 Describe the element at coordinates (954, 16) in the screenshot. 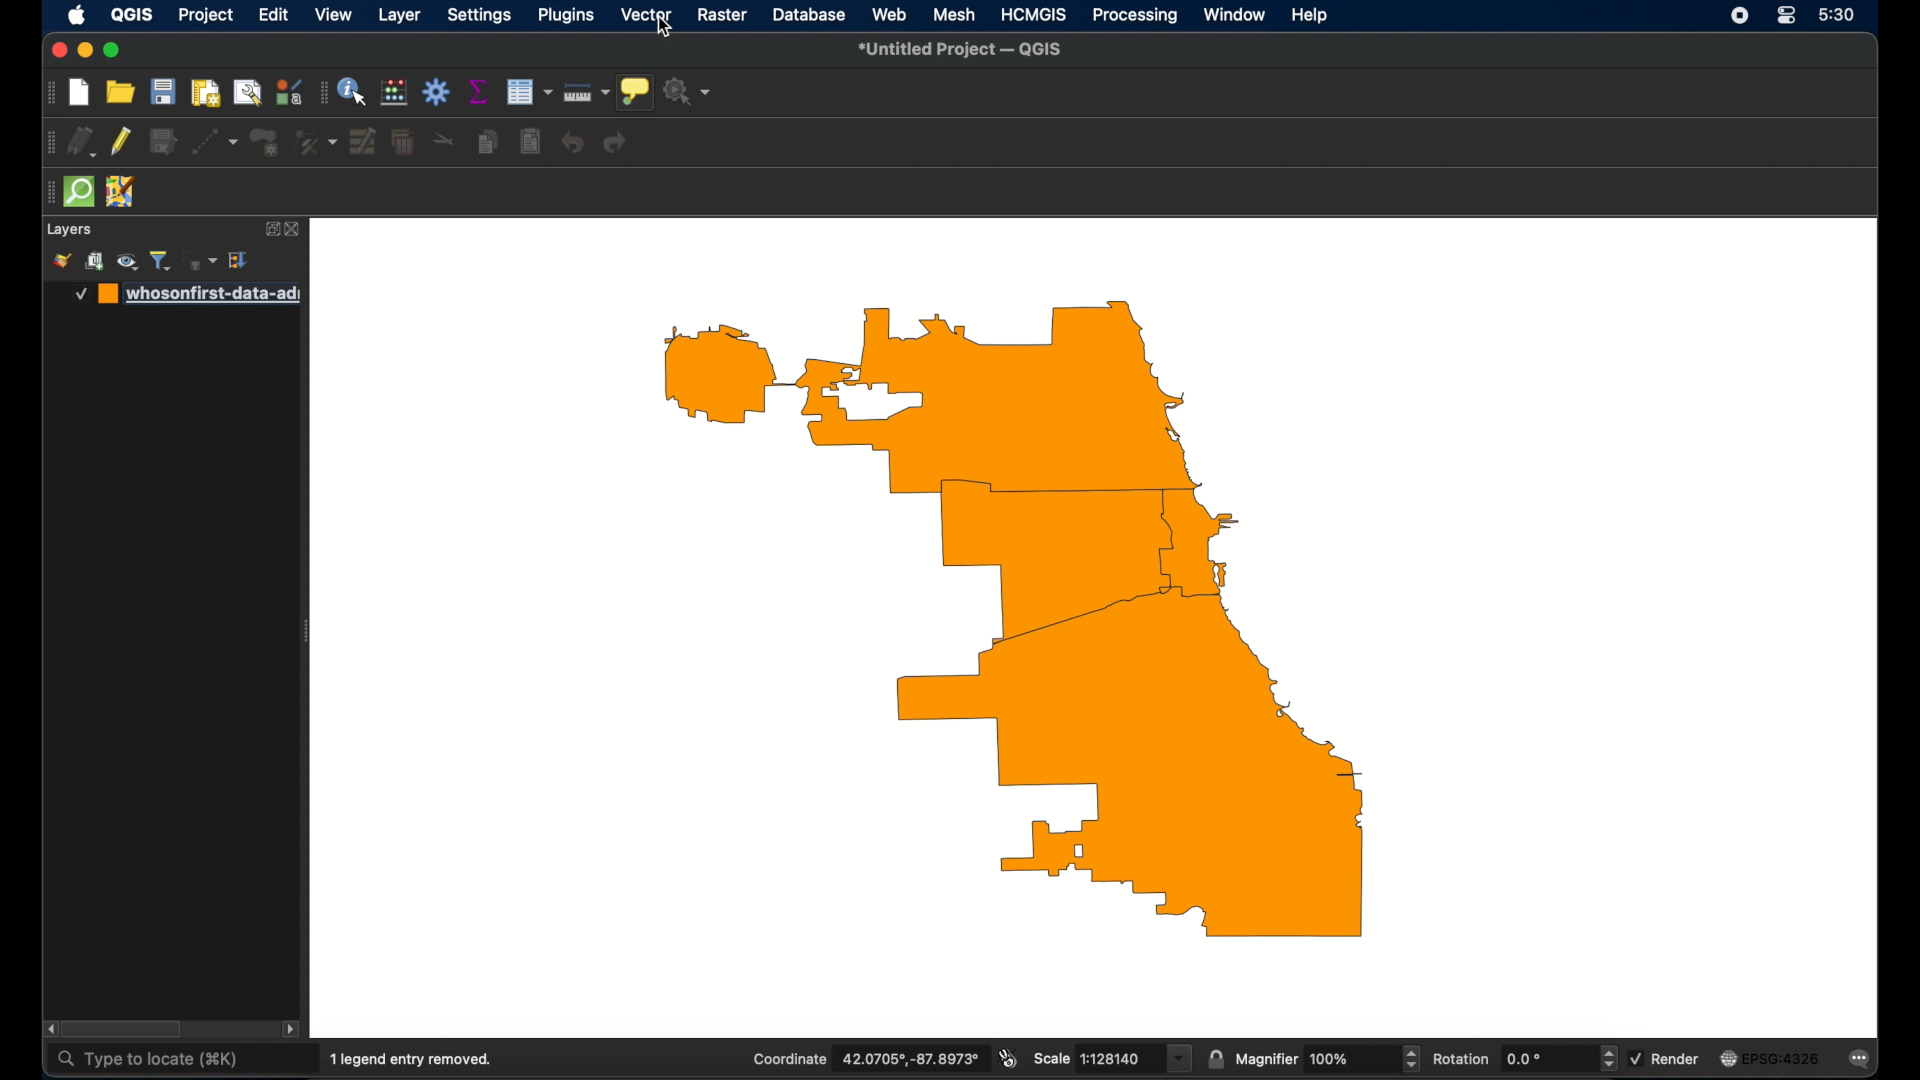

I see `mesh` at that location.